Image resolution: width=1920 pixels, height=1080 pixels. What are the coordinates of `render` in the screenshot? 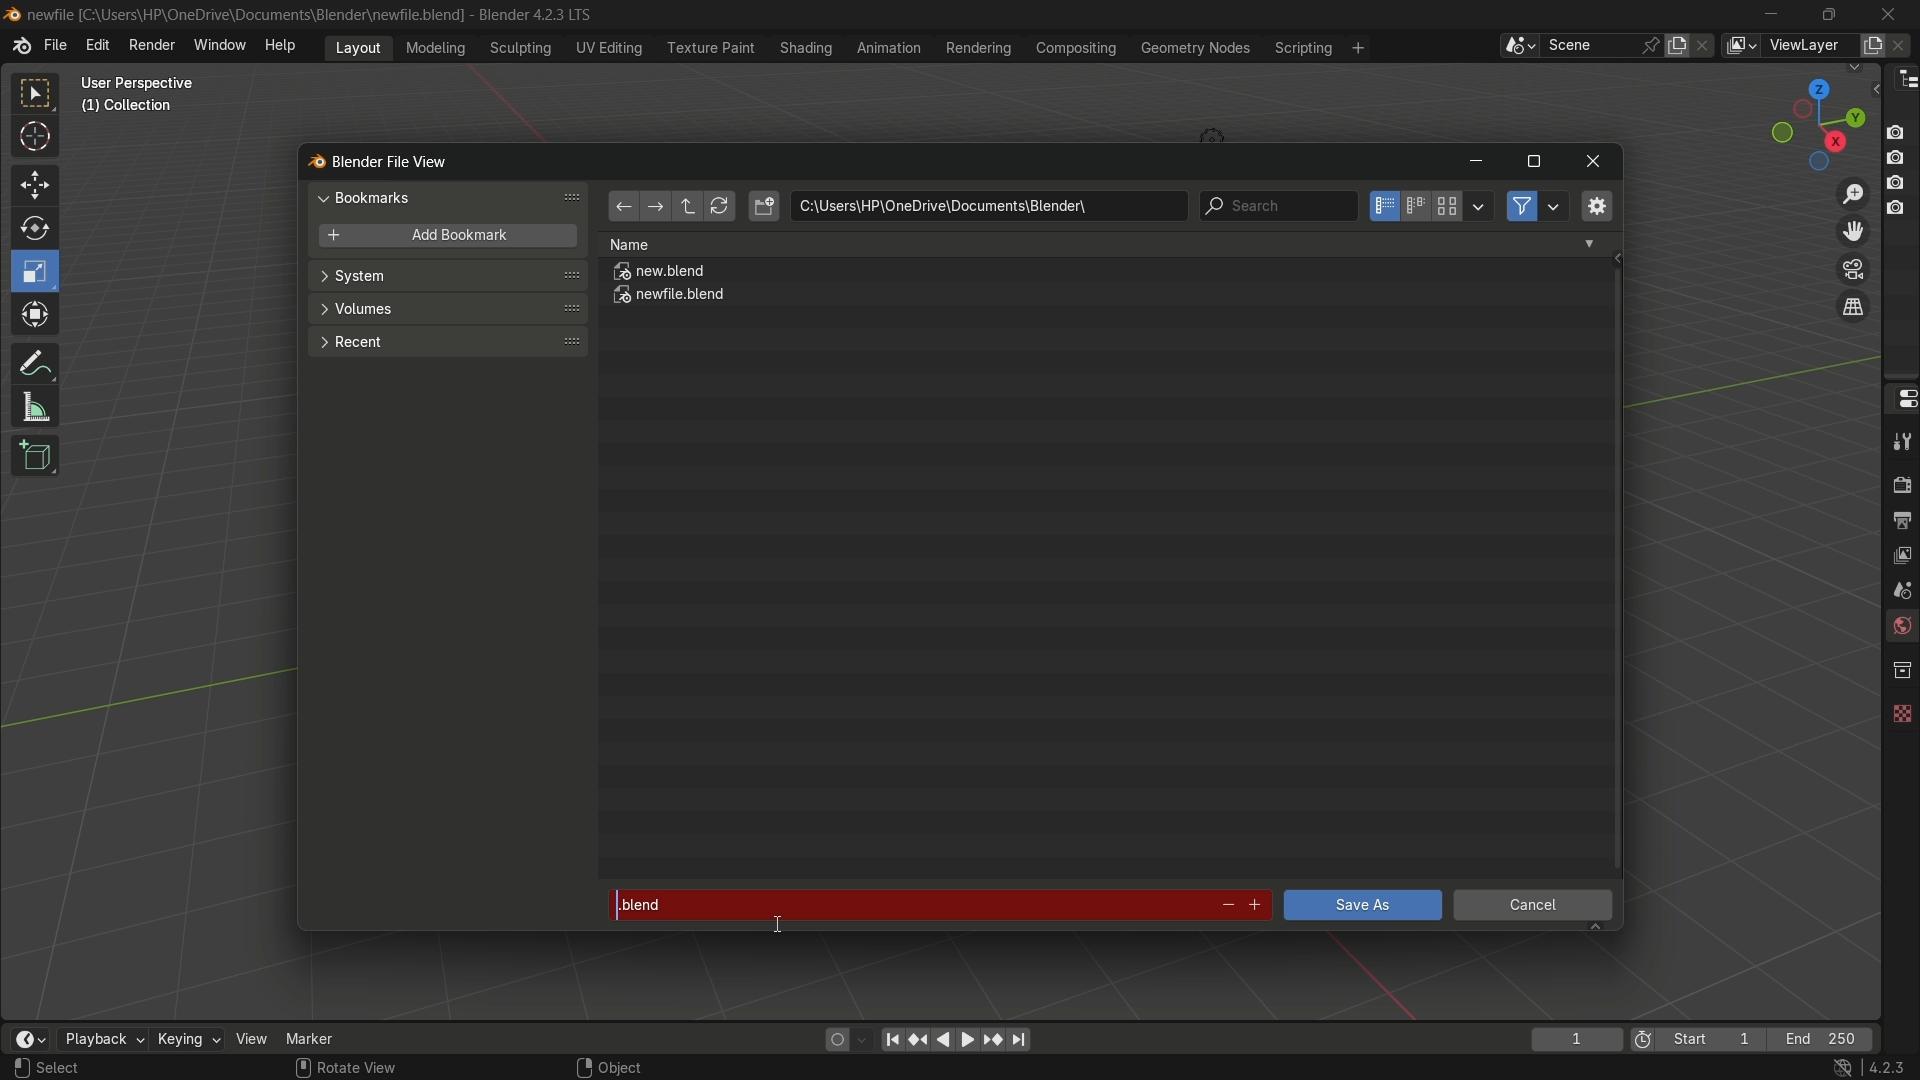 It's located at (1898, 482).